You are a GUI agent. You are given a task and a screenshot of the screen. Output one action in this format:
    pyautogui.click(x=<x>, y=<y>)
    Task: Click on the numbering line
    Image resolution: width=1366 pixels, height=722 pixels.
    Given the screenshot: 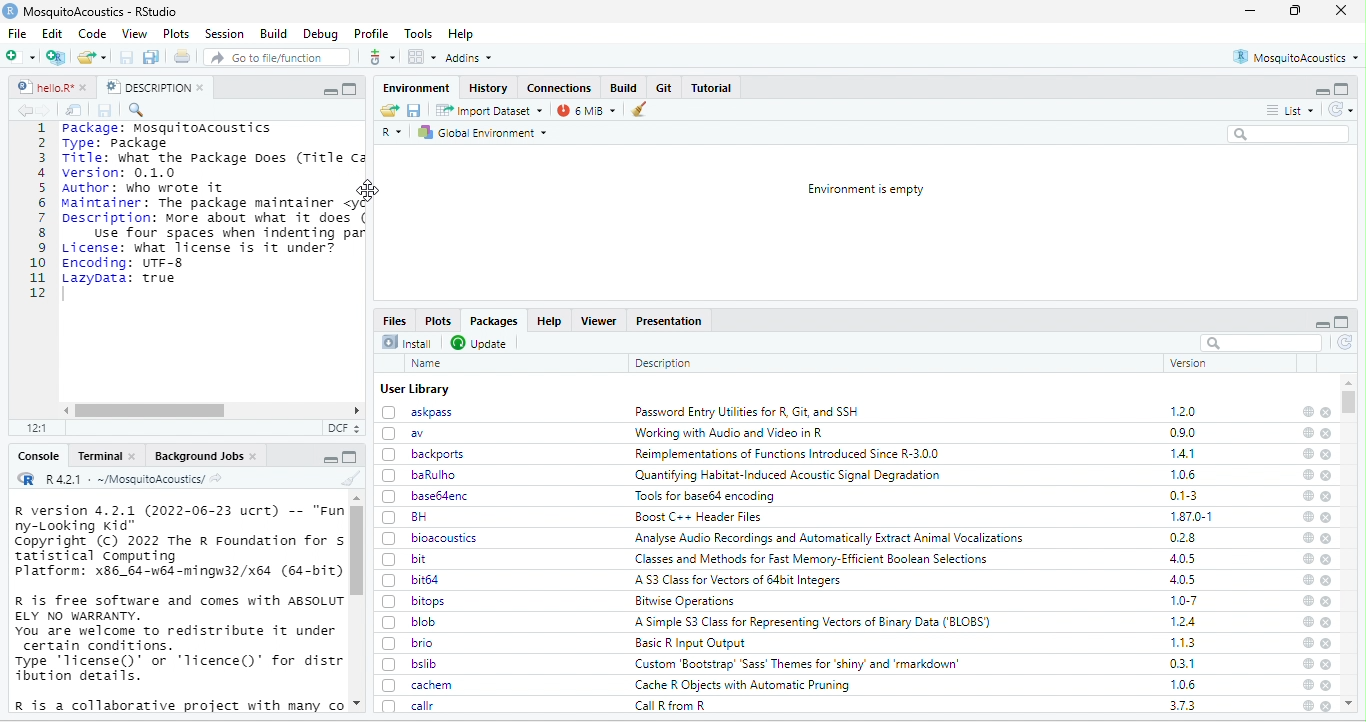 What is the action you would take?
    pyautogui.click(x=37, y=211)
    